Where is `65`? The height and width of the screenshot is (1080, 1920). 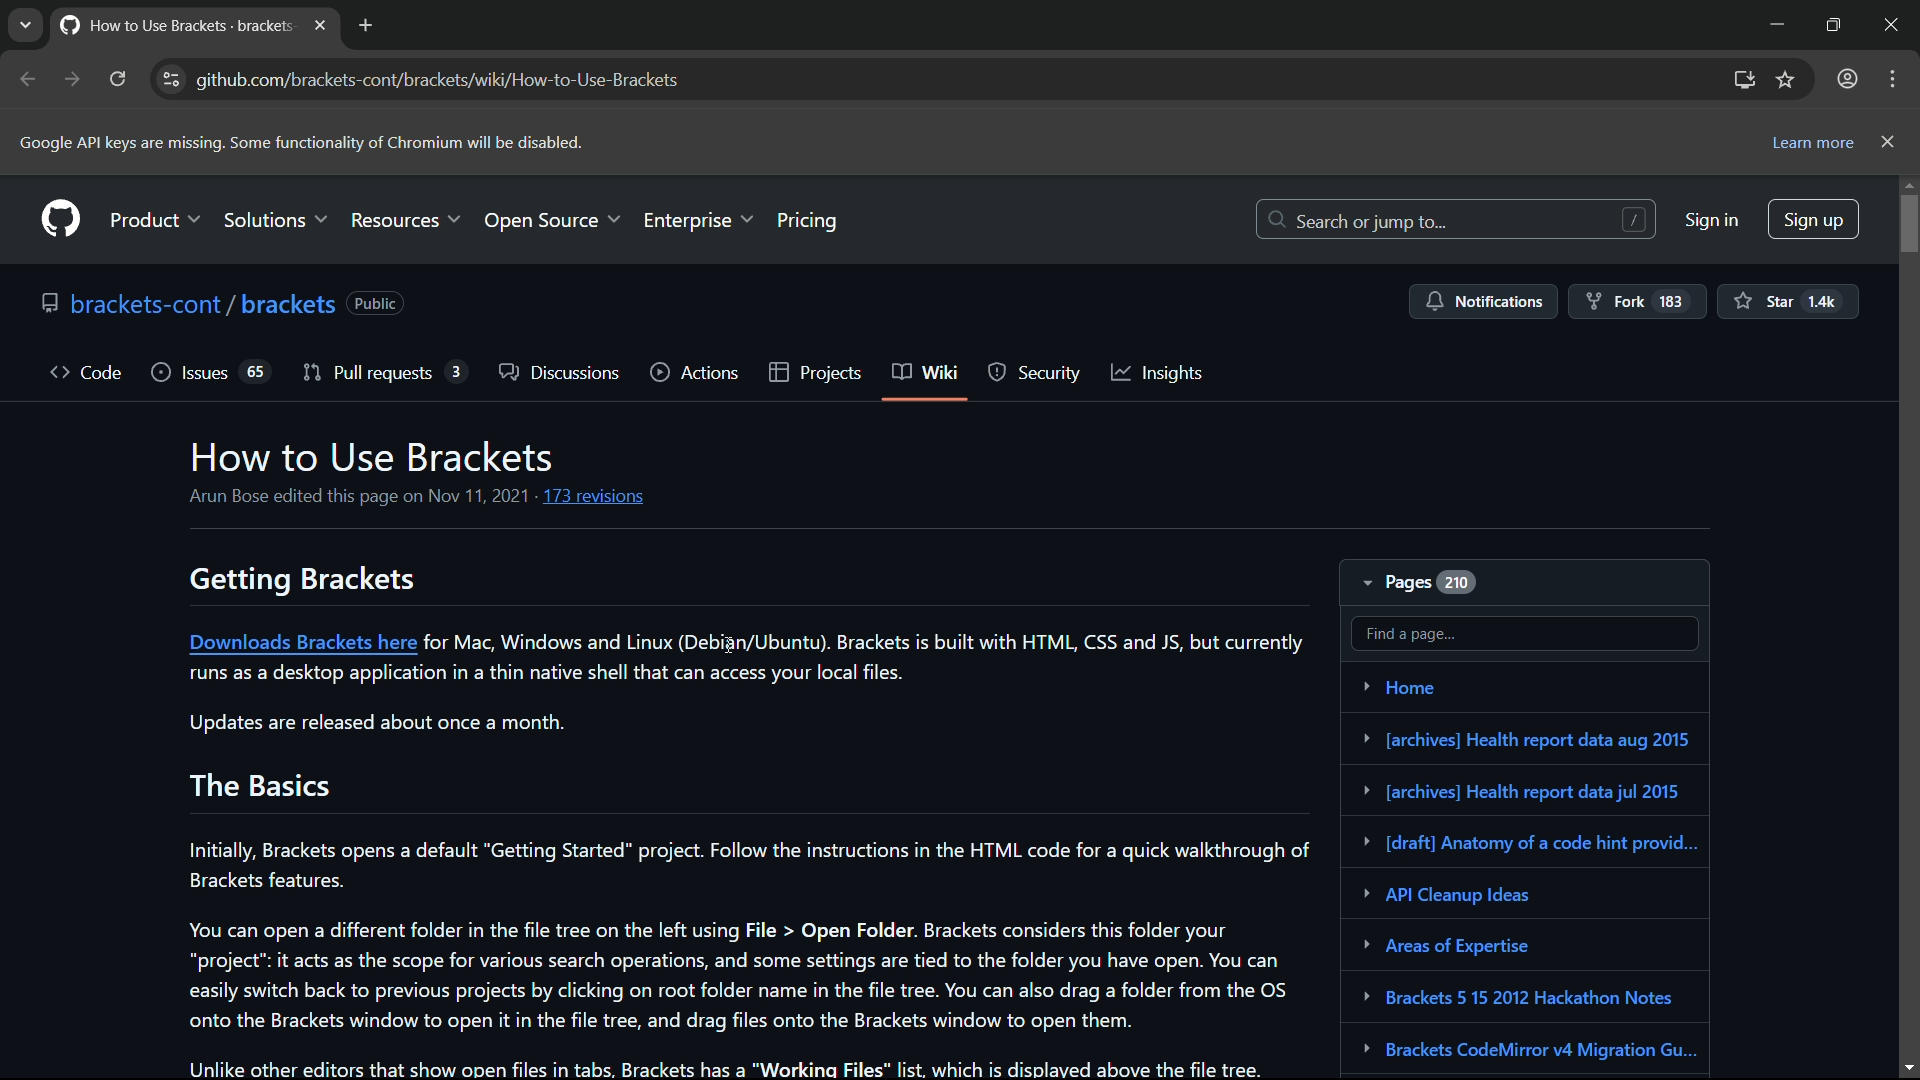
65 is located at coordinates (256, 371).